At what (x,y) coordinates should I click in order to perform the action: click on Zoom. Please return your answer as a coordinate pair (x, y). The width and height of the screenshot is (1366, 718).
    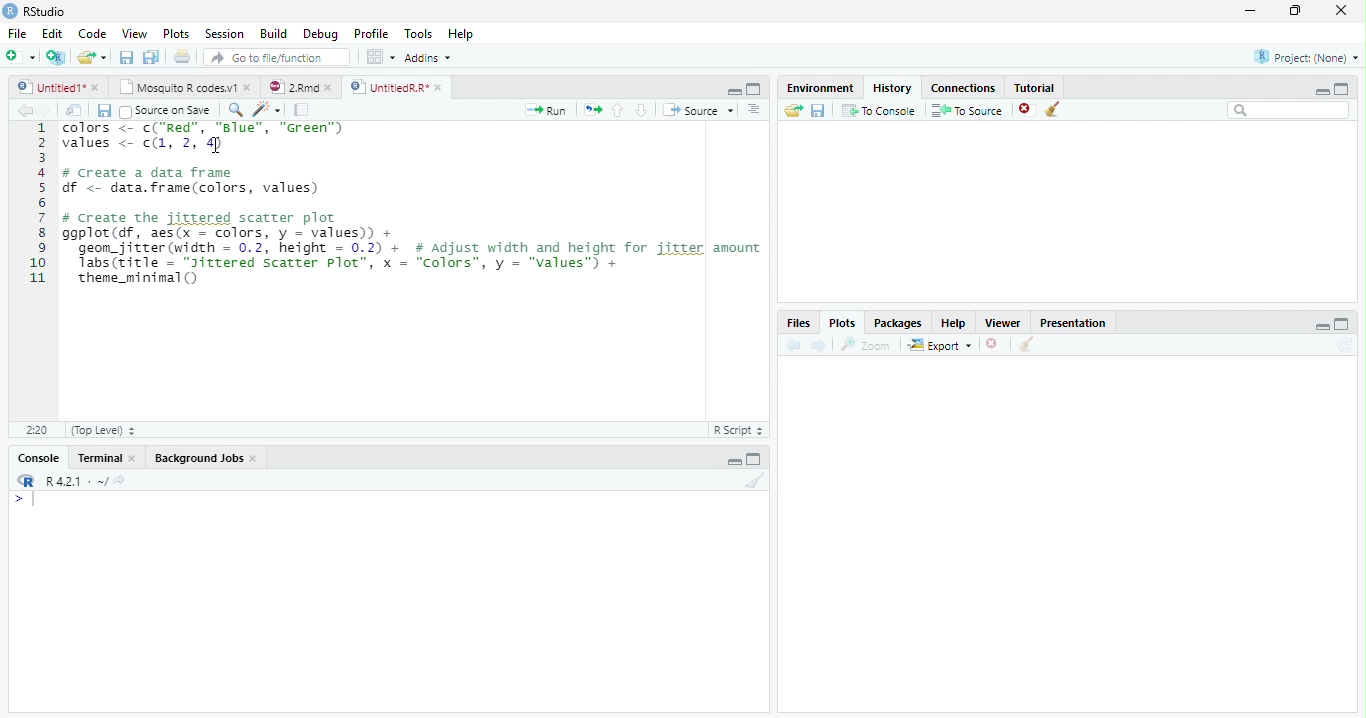
    Looking at the image, I should click on (866, 345).